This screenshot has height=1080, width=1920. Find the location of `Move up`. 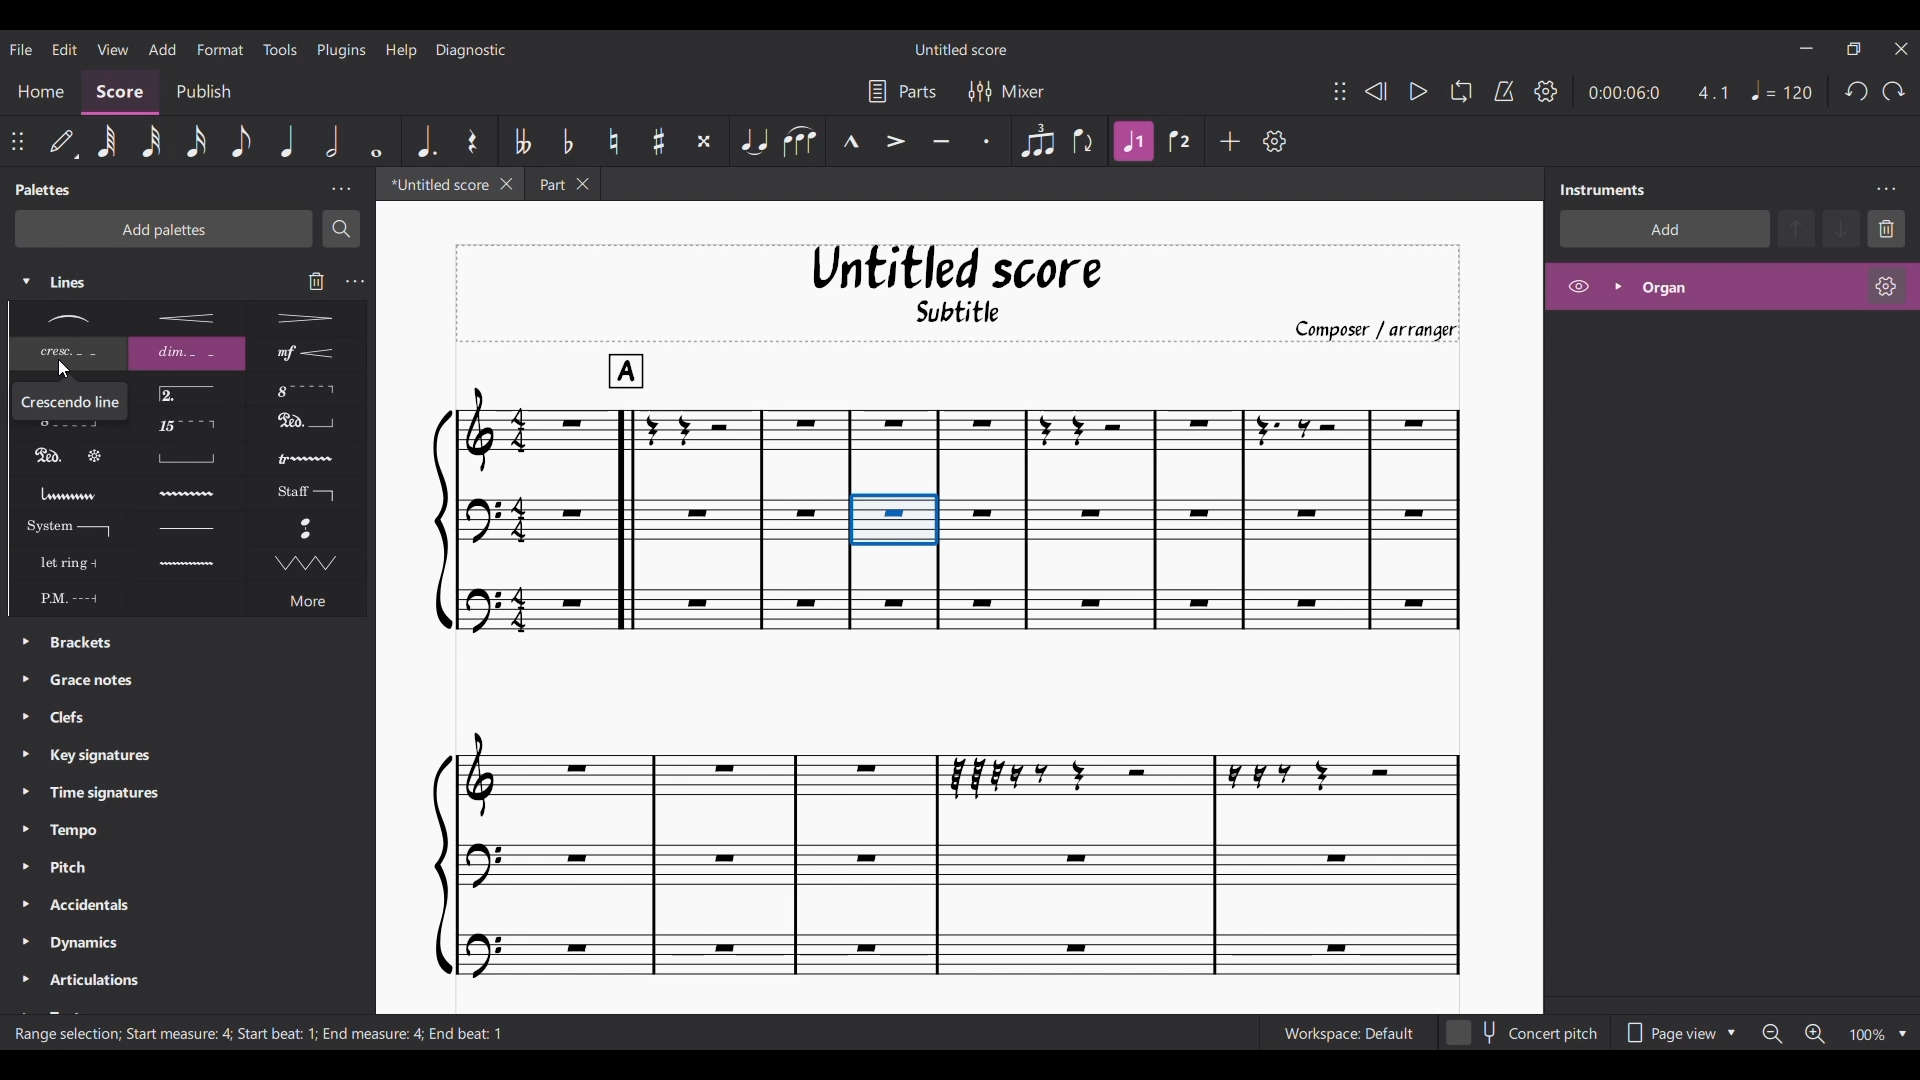

Move up is located at coordinates (1796, 229).